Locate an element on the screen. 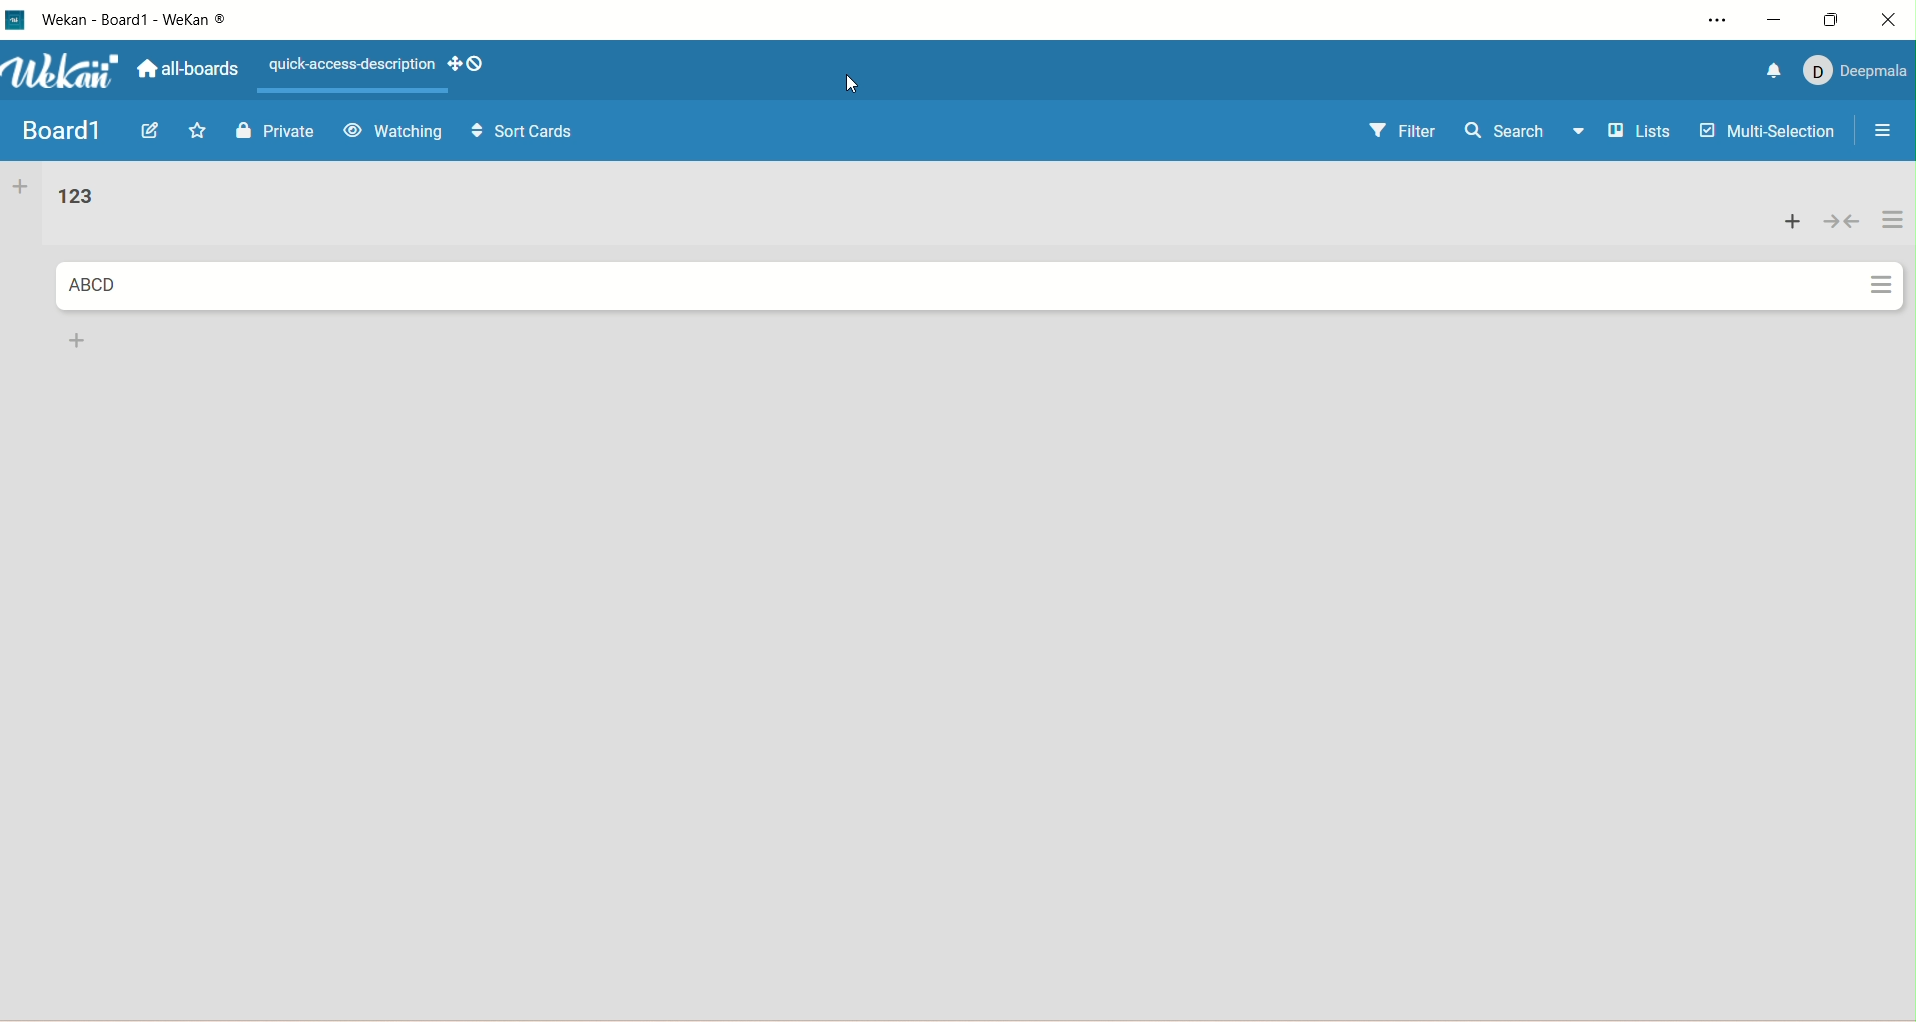 The width and height of the screenshot is (1916, 1022). lists is located at coordinates (1646, 133).